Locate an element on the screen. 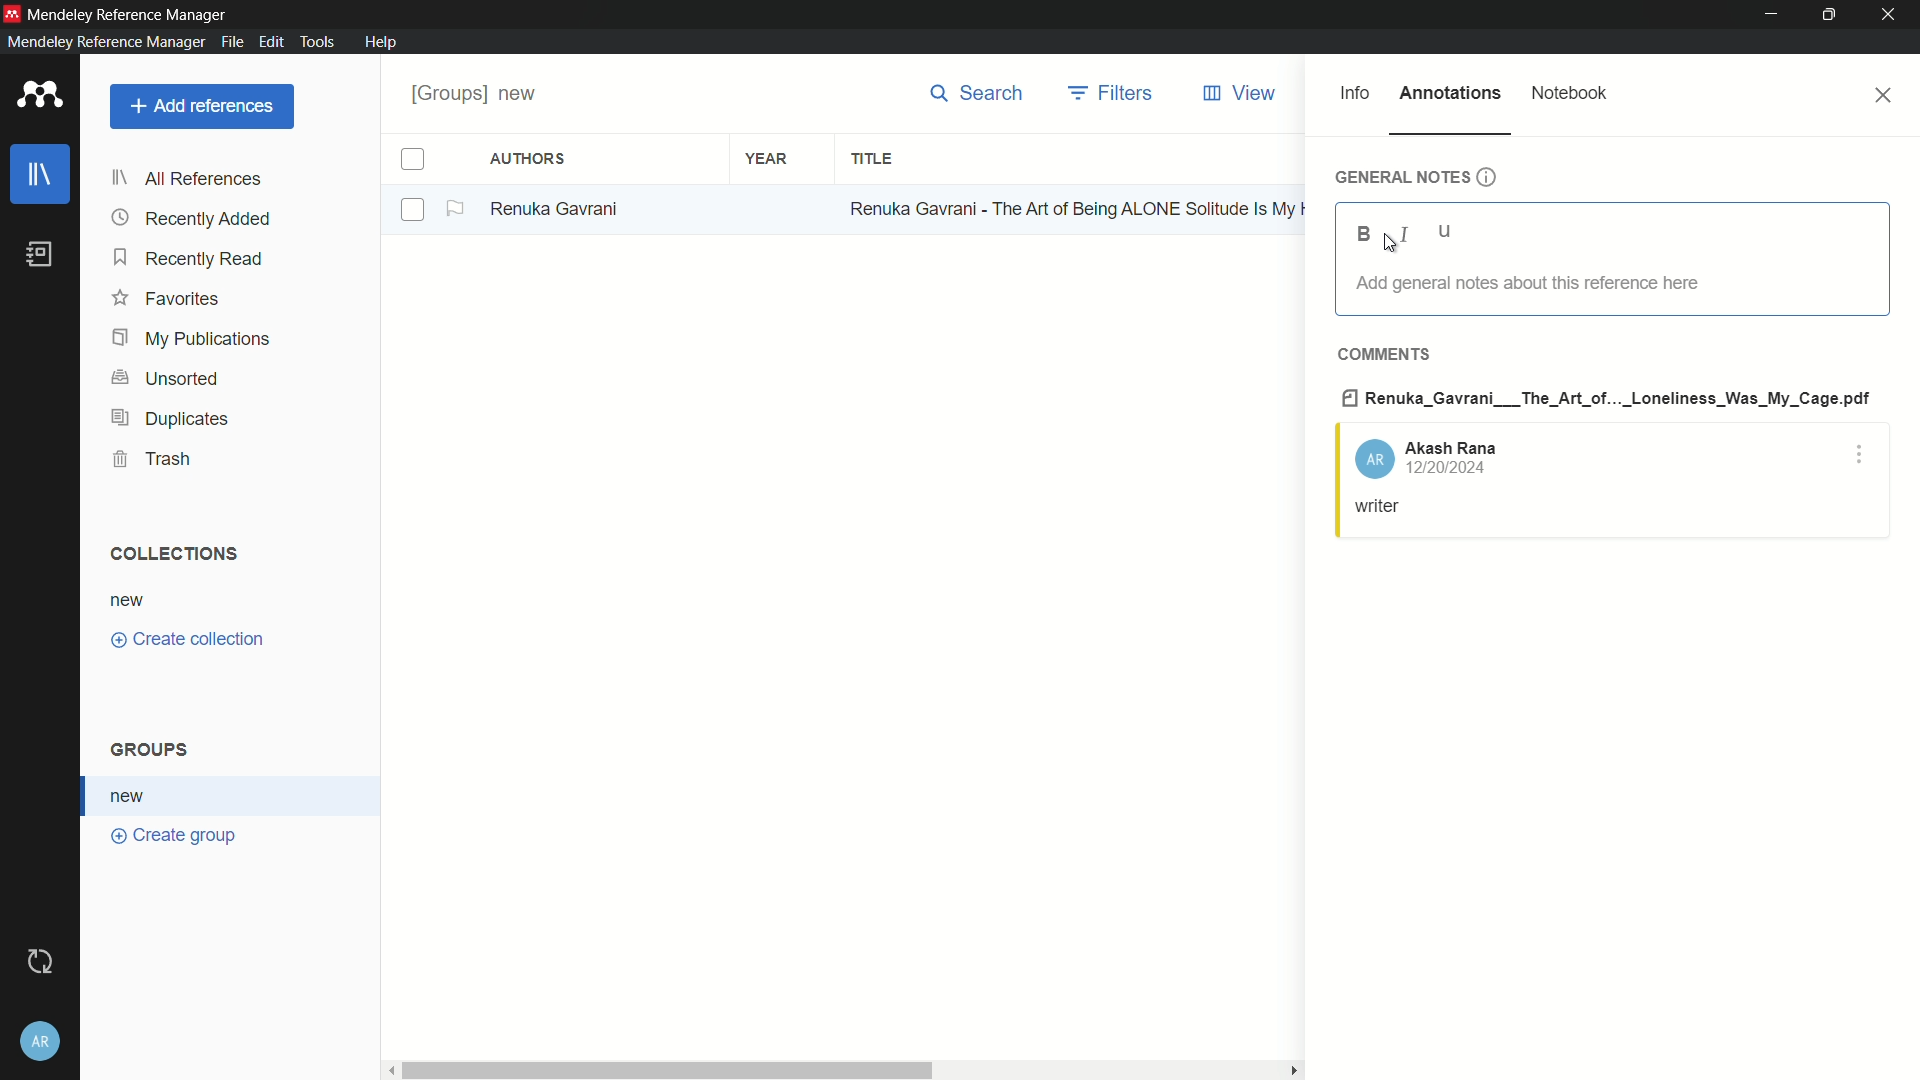  Renuka Gavrani The Art of Loneliness Was My Cage.pdf is located at coordinates (1607, 396).